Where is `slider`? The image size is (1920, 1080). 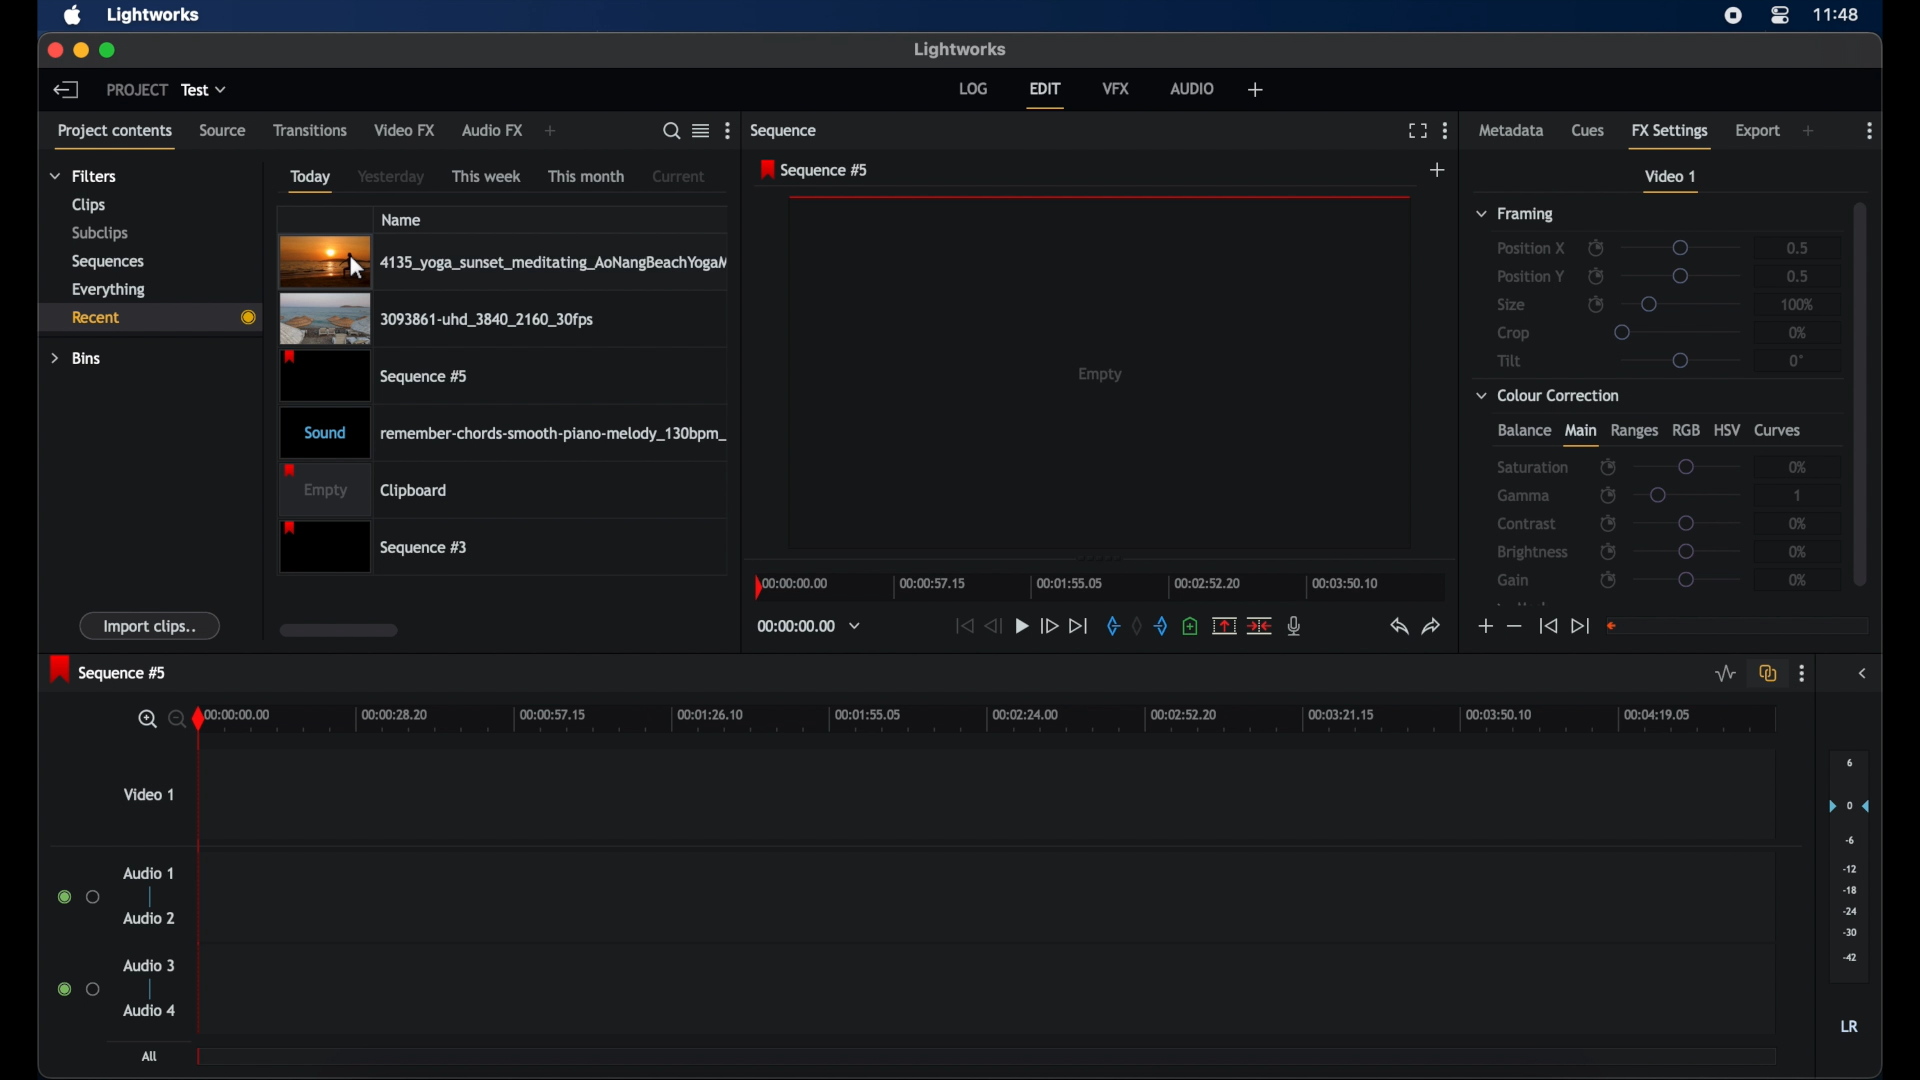
slider is located at coordinates (1688, 523).